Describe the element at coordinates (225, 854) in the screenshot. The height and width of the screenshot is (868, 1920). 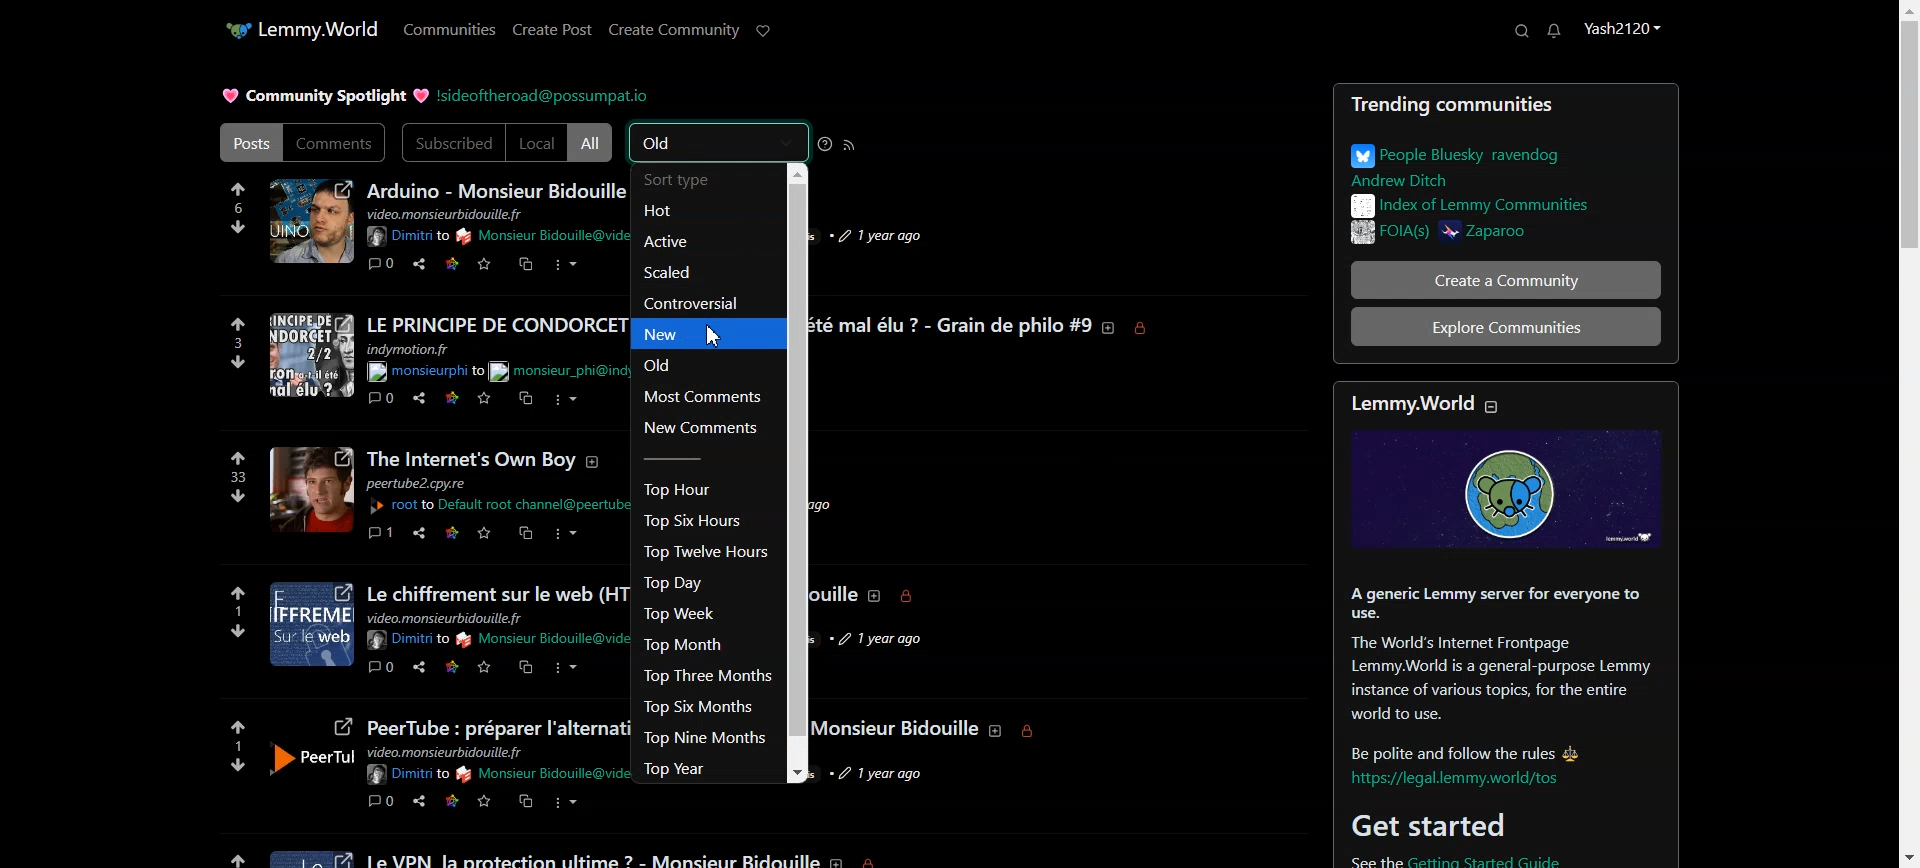
I see `upvote` at that location.